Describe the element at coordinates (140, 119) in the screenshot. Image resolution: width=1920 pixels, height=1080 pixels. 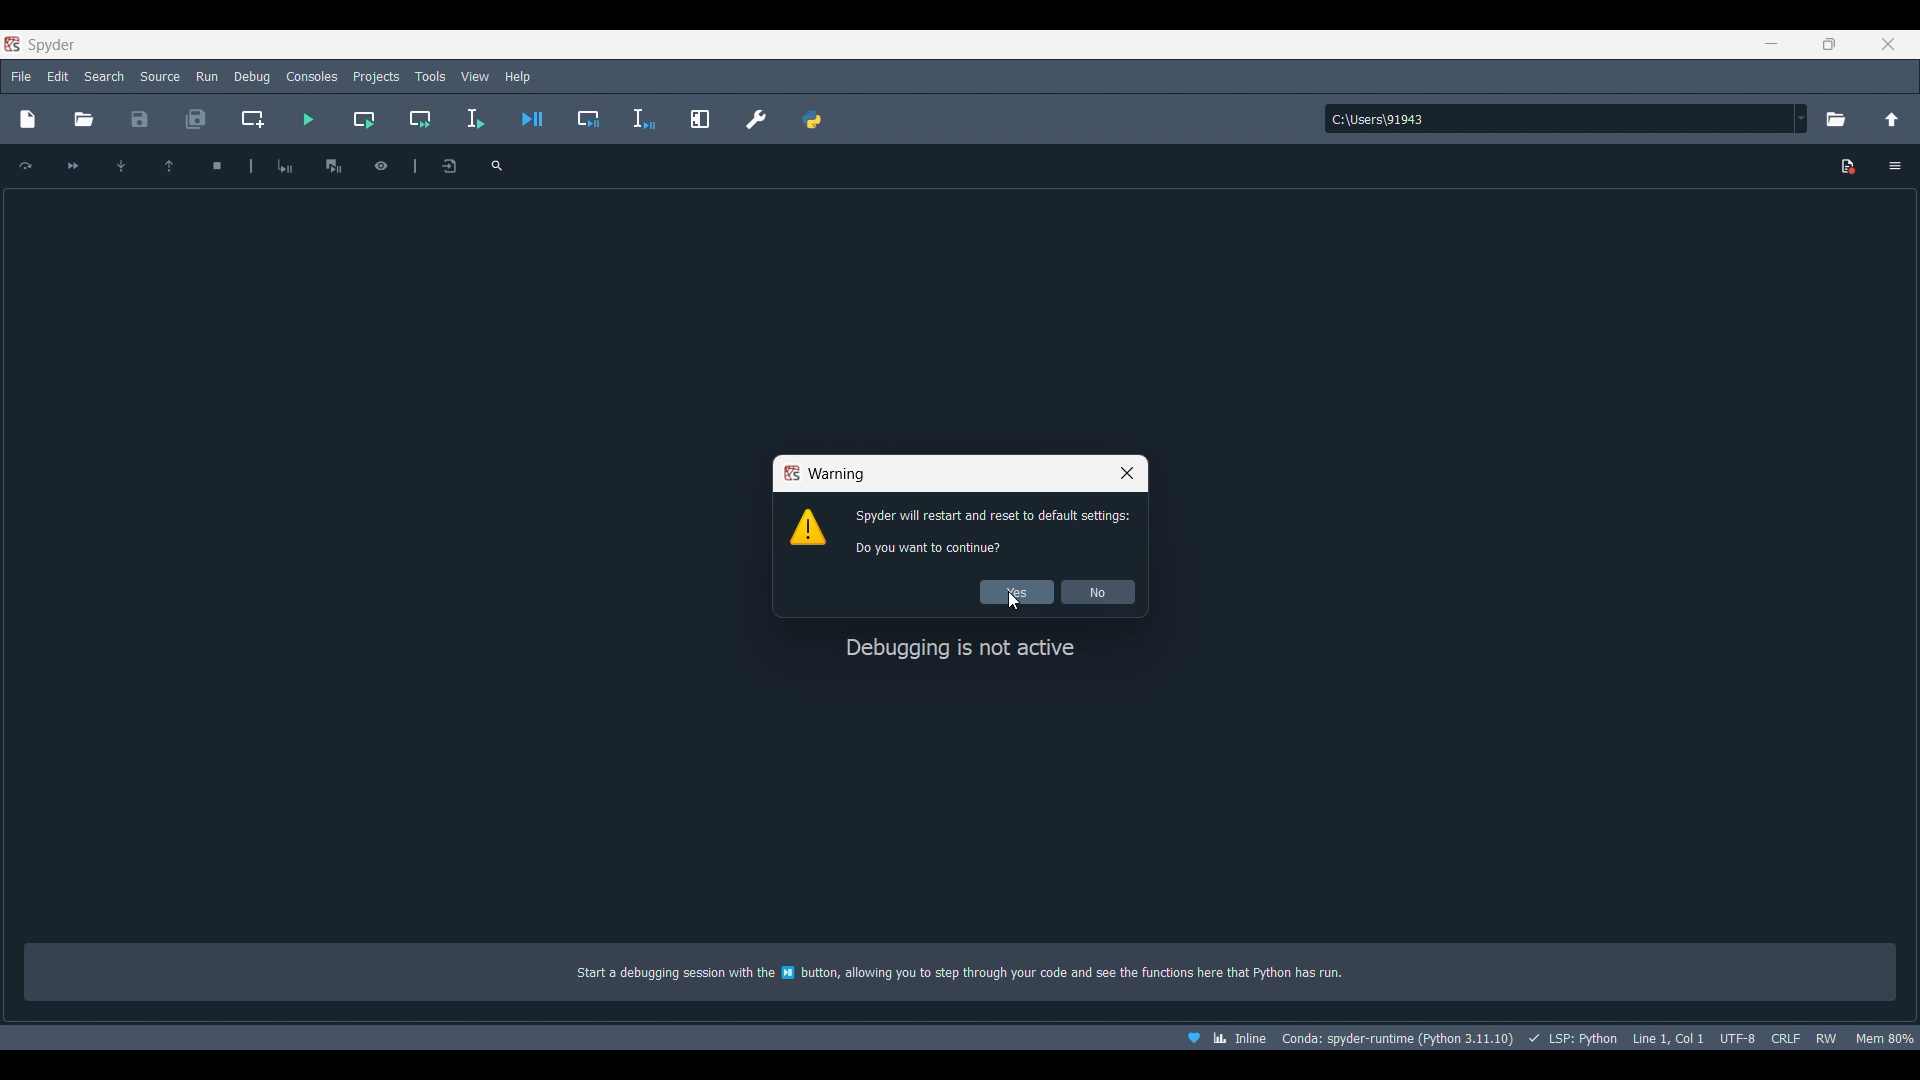
I see `Save` at that location.